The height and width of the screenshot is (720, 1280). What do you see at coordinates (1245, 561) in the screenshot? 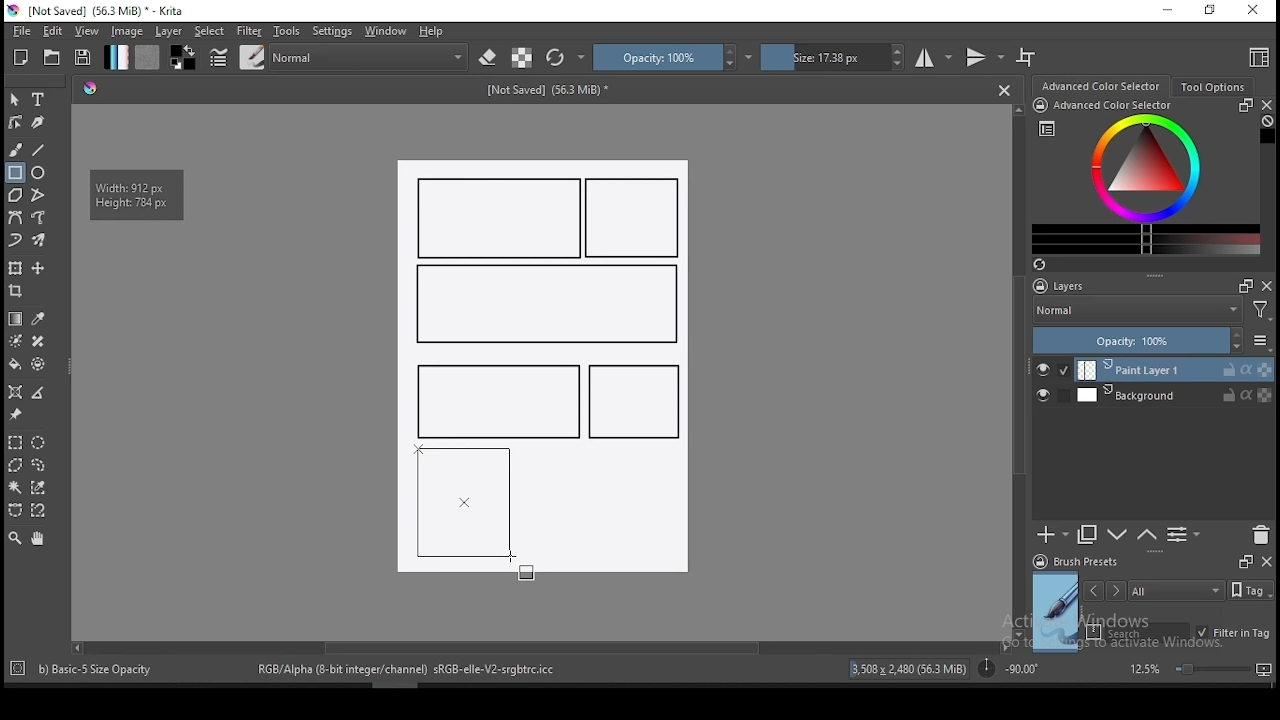
I see `Frames` at bounding box center [1245, 561].